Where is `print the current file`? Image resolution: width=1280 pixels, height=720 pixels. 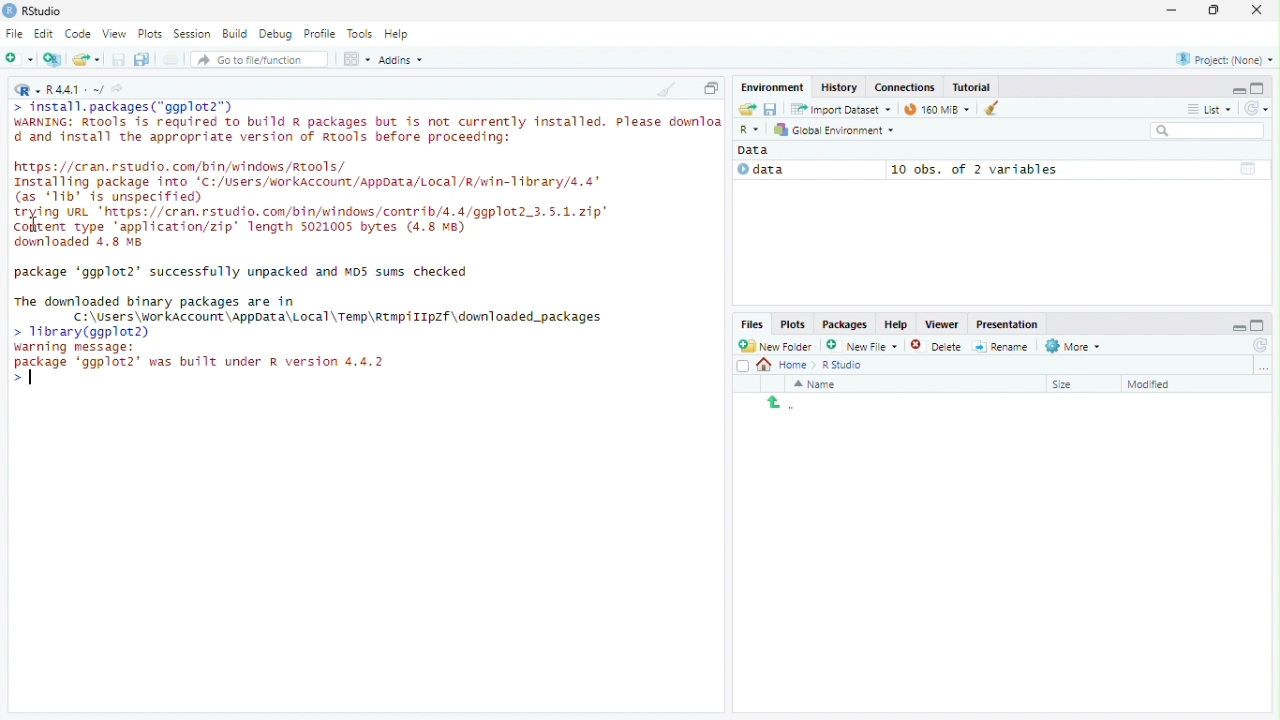
print the current file is located at coordinates (171, 59).